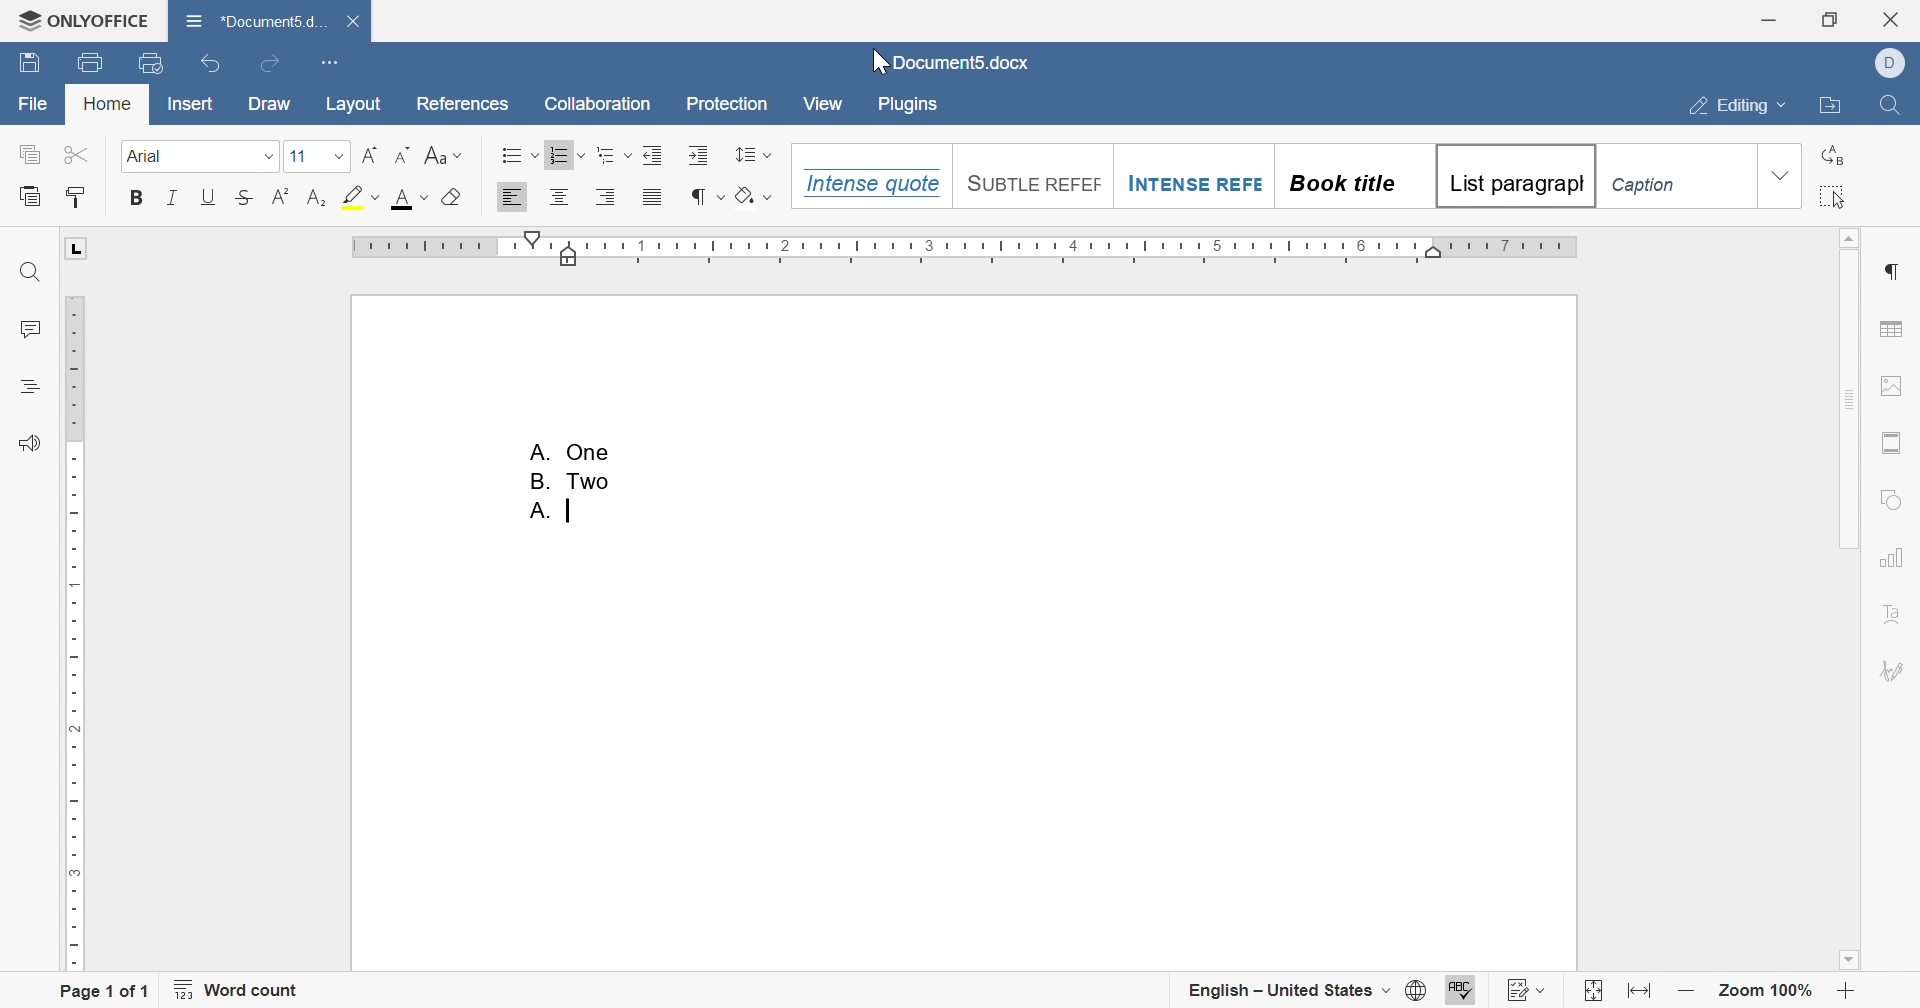 This screenshot has height=1008, width=1920. Describe the element at coordinates (1835, 107) in the screenshot. I see `open file location` at that location.